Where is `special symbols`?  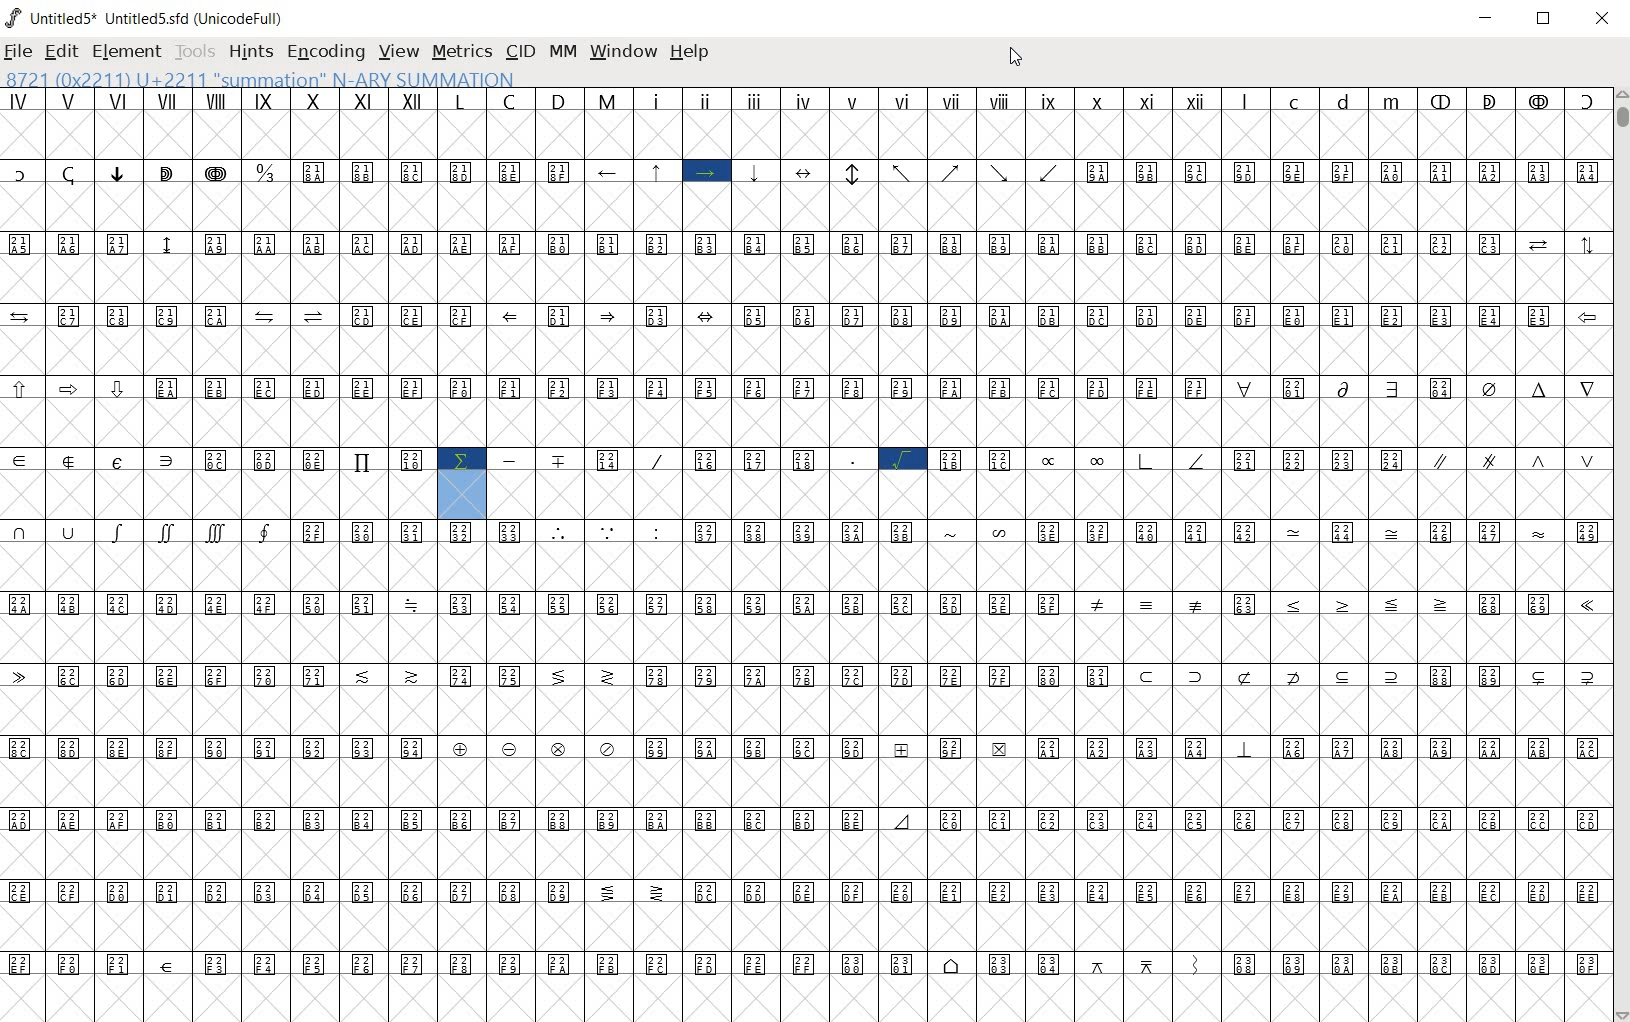
special symbols is located at coordinates (802, 316).